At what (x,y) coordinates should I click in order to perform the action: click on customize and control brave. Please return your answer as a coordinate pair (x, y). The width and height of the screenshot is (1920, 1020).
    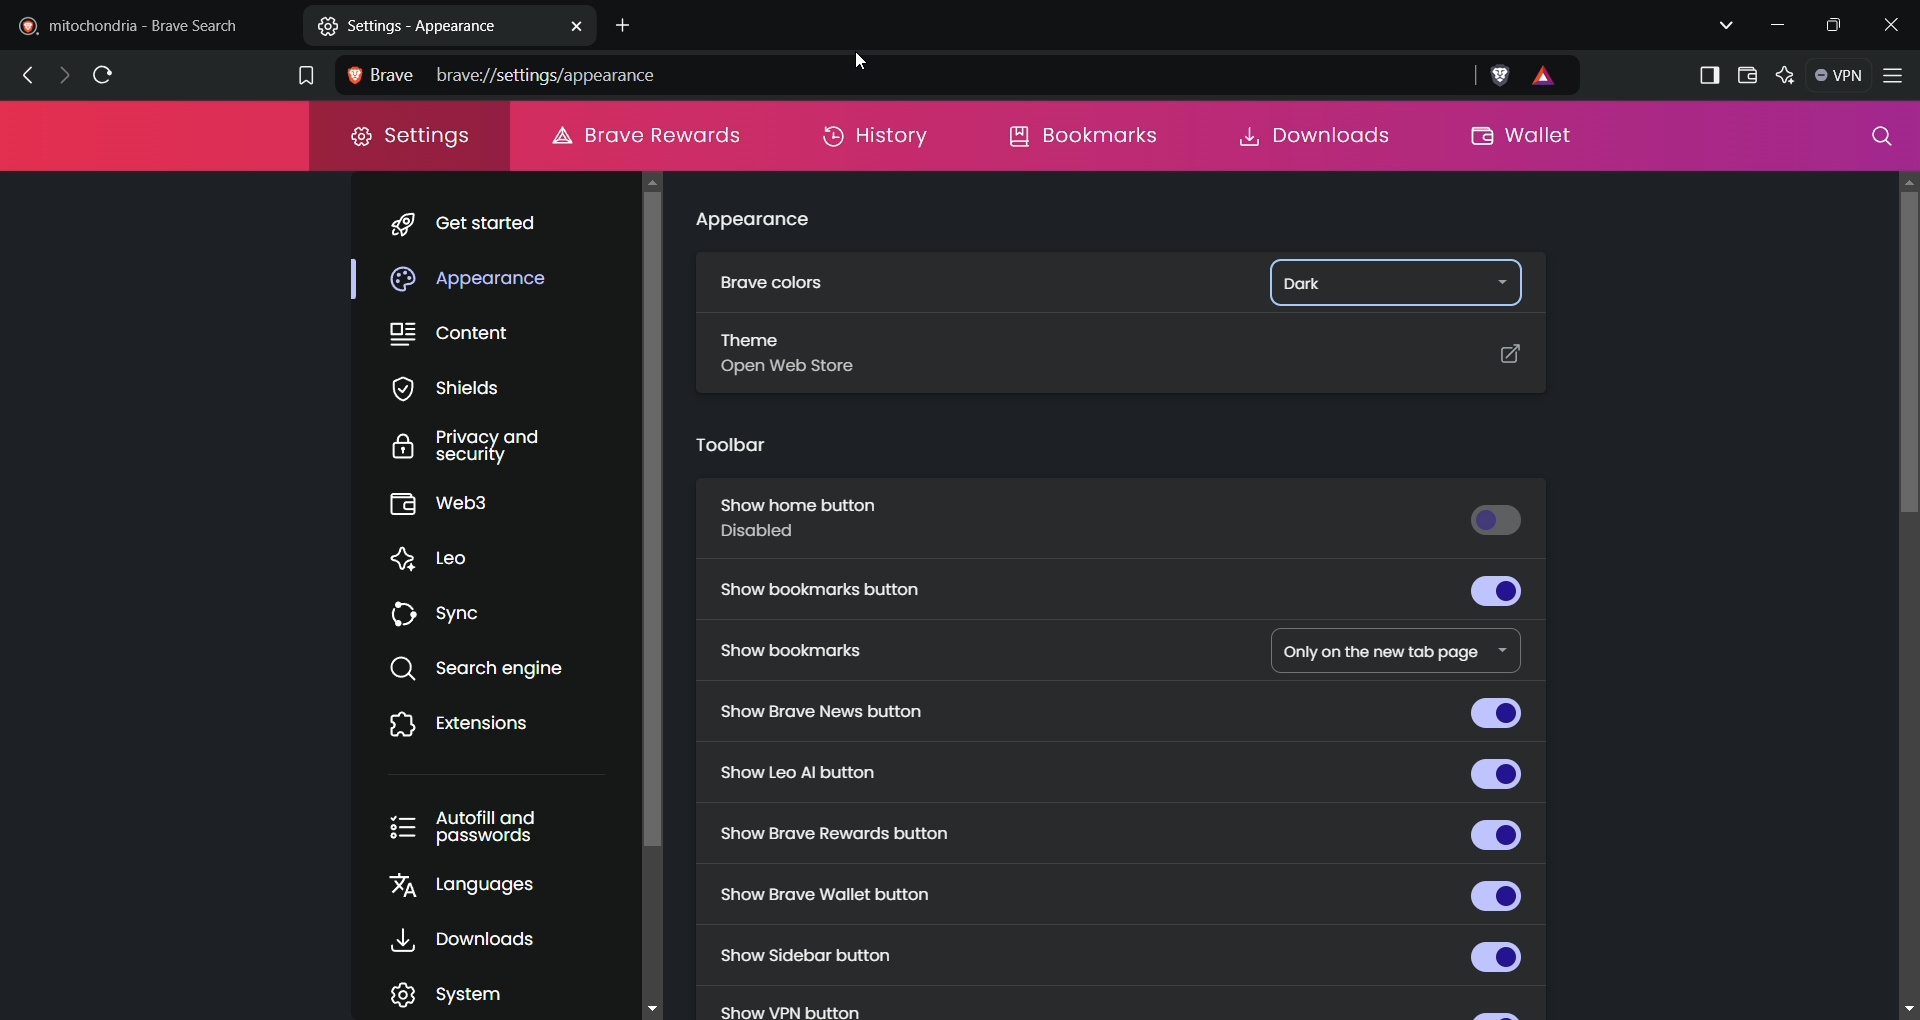
    Looking at the image, I should click on (1897, 76).